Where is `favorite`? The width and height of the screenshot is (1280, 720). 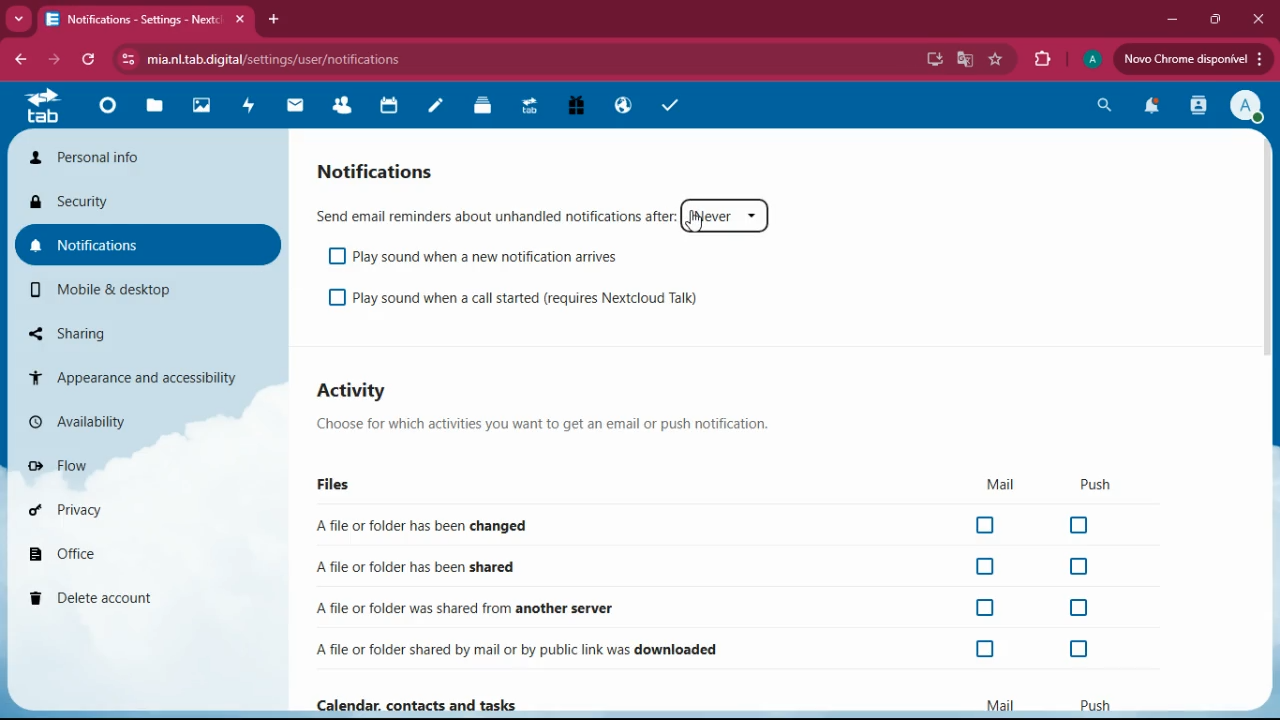 favorite is located at coordinates (996, 61).